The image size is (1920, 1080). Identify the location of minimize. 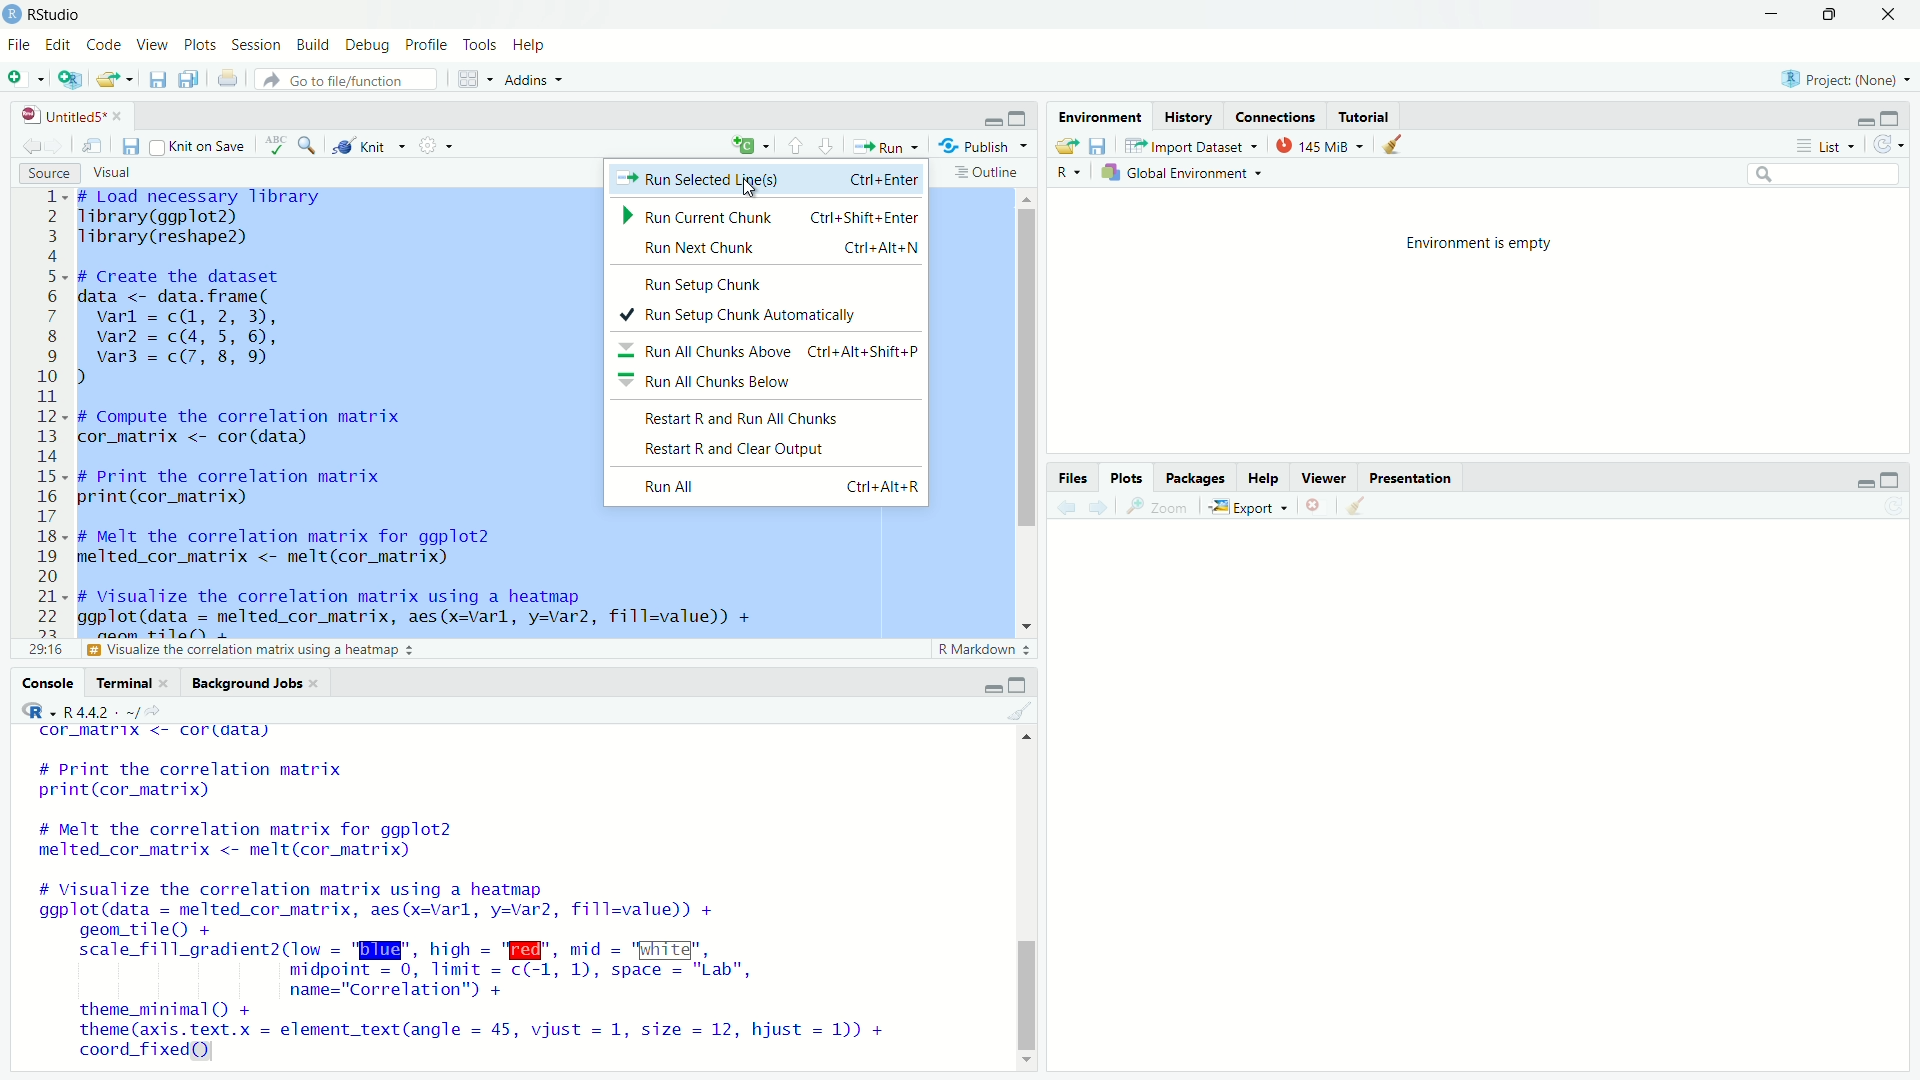
(993, 685).